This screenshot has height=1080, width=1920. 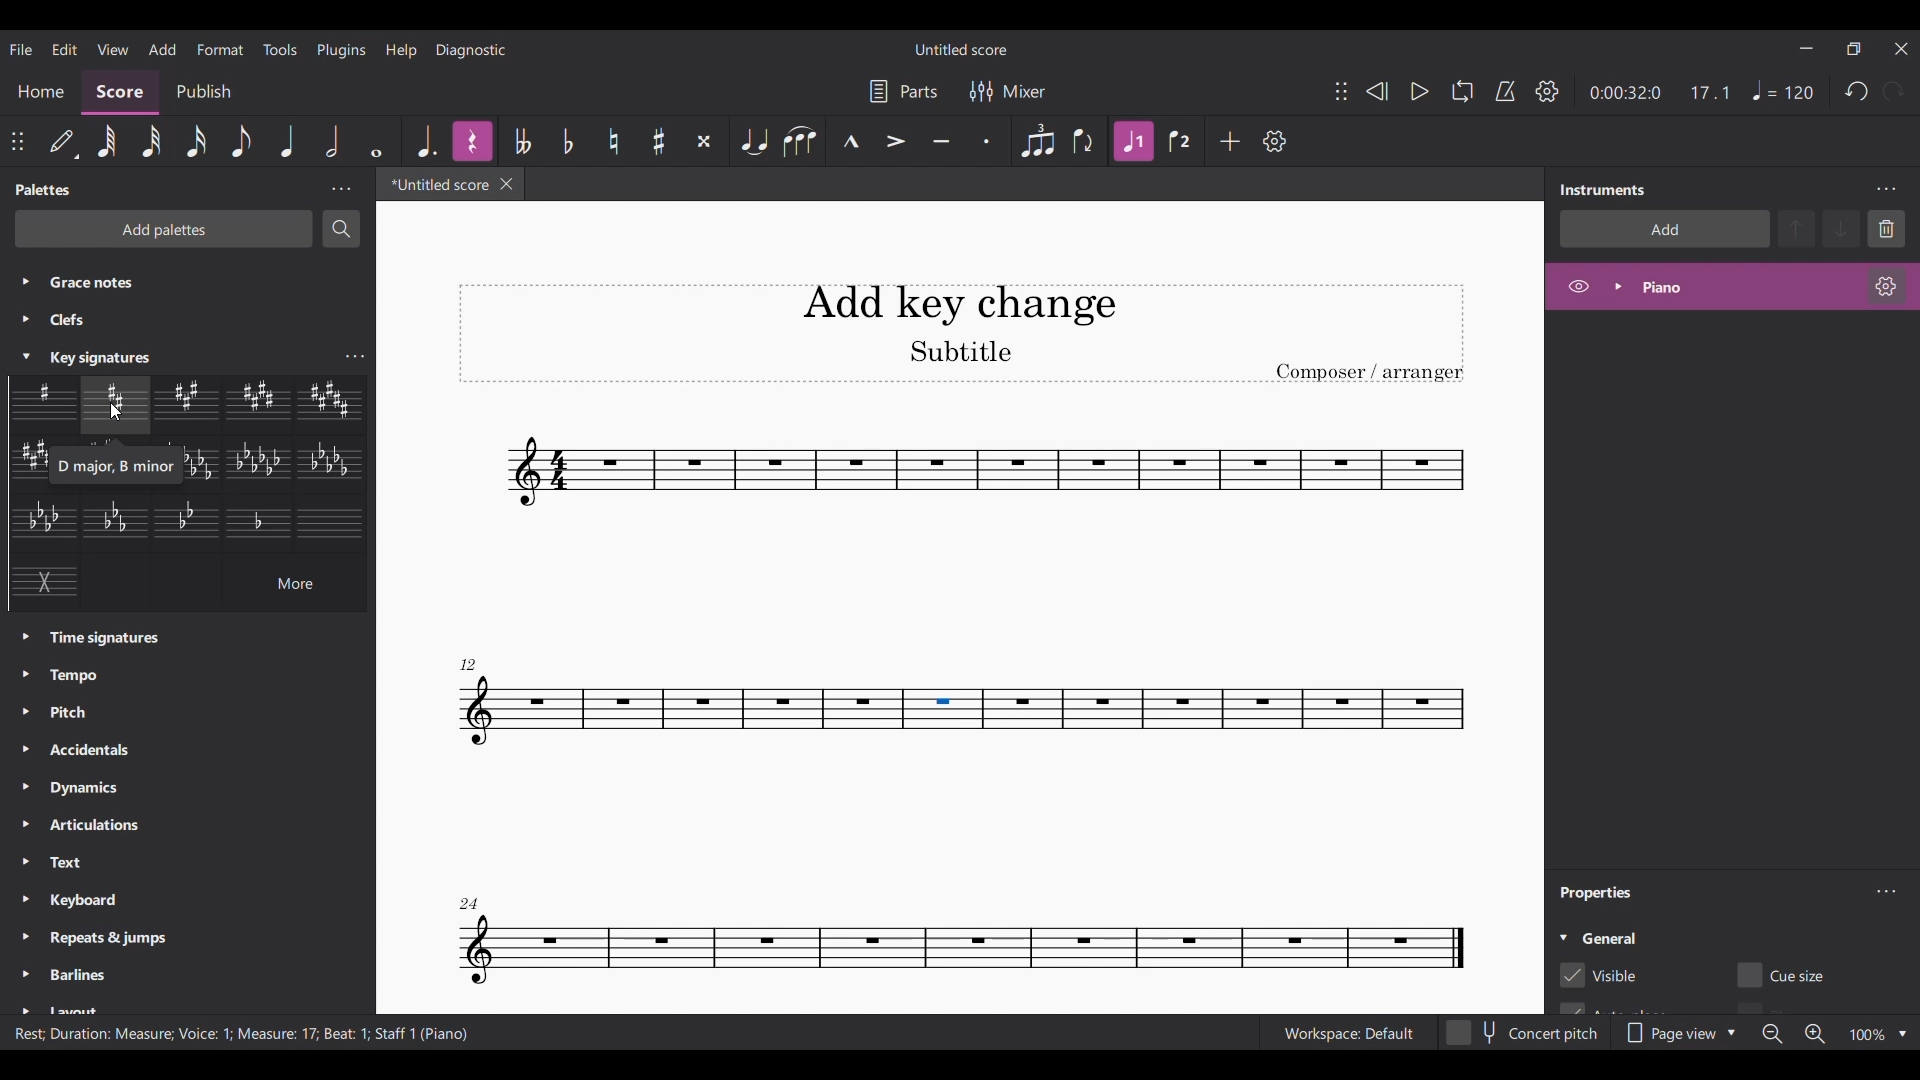 What do you see at coordinates (1856, 90) in the screenshot?
I see `Undo` at bounding box center [1856, 90].